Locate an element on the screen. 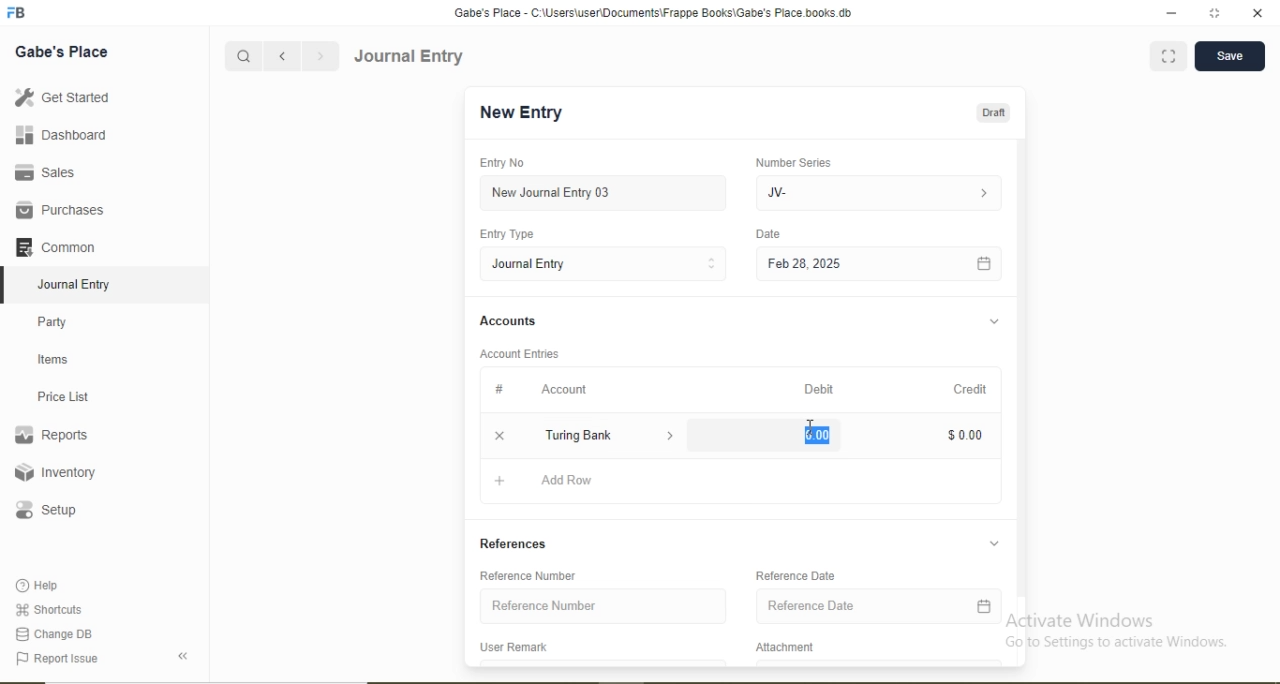 Image resolution: width=1280 pixels, height=684 pixels. Reports is located at coordinates (51, 435).